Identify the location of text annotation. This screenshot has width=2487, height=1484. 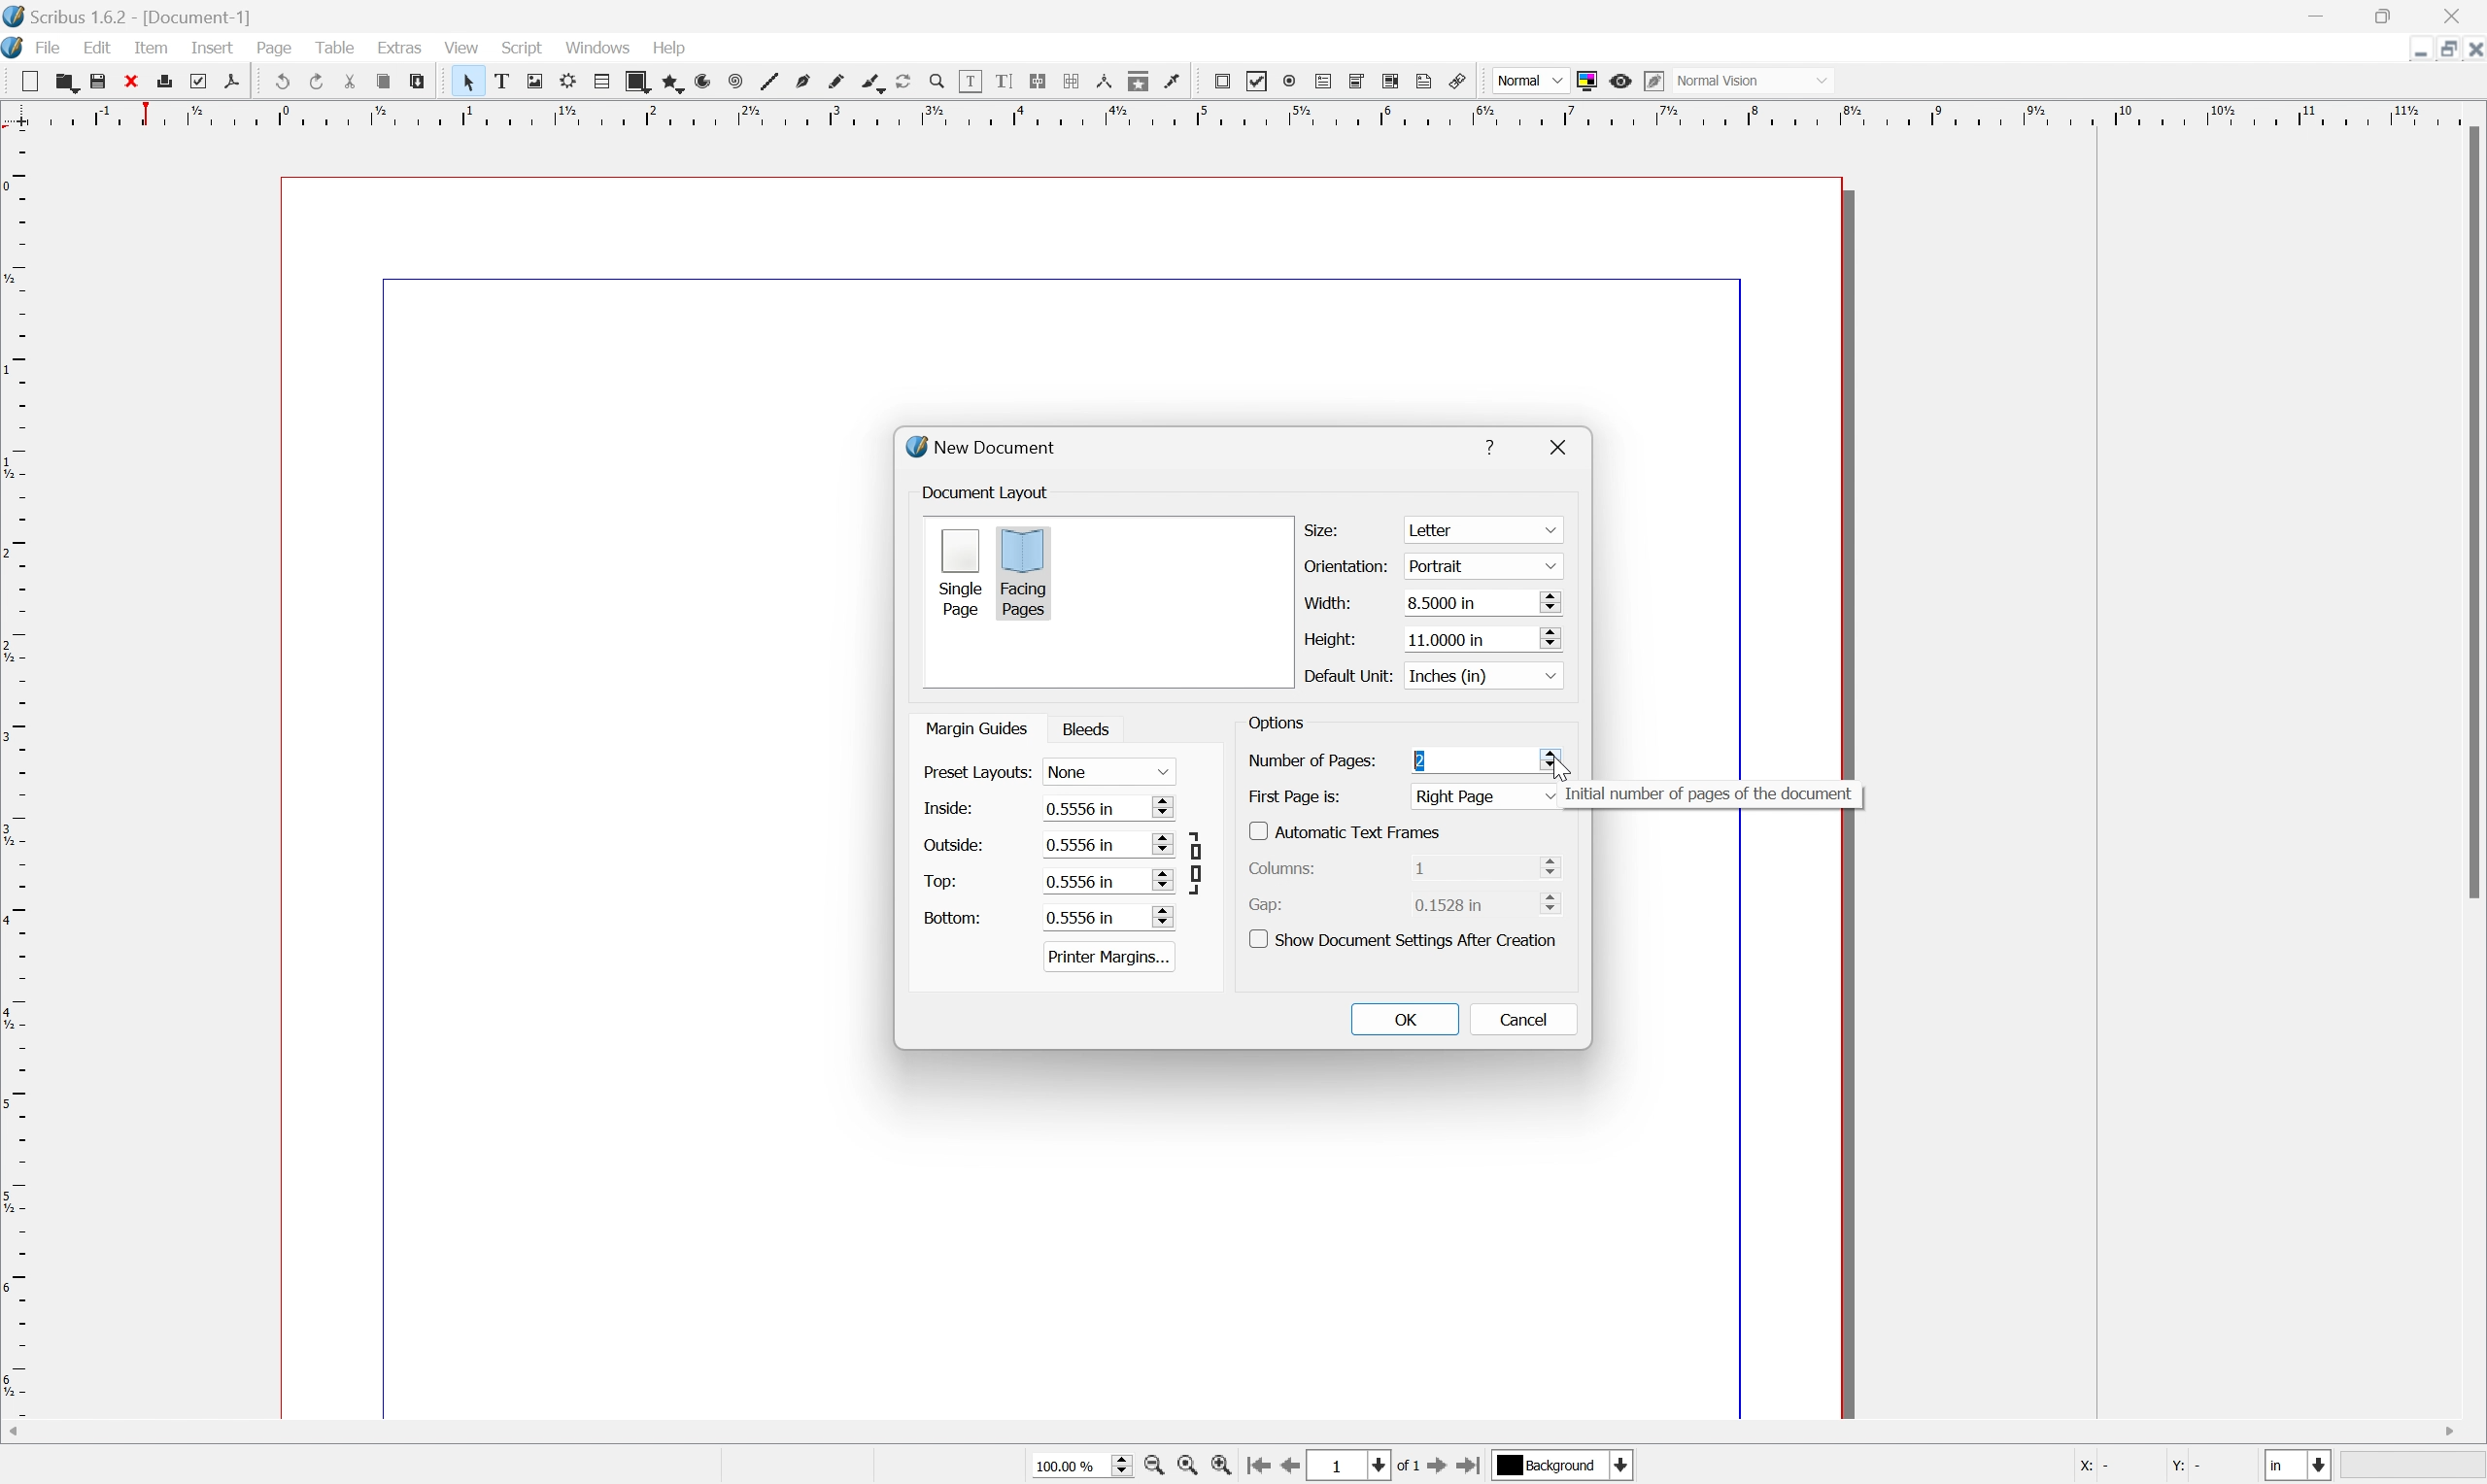
(1426, 81).